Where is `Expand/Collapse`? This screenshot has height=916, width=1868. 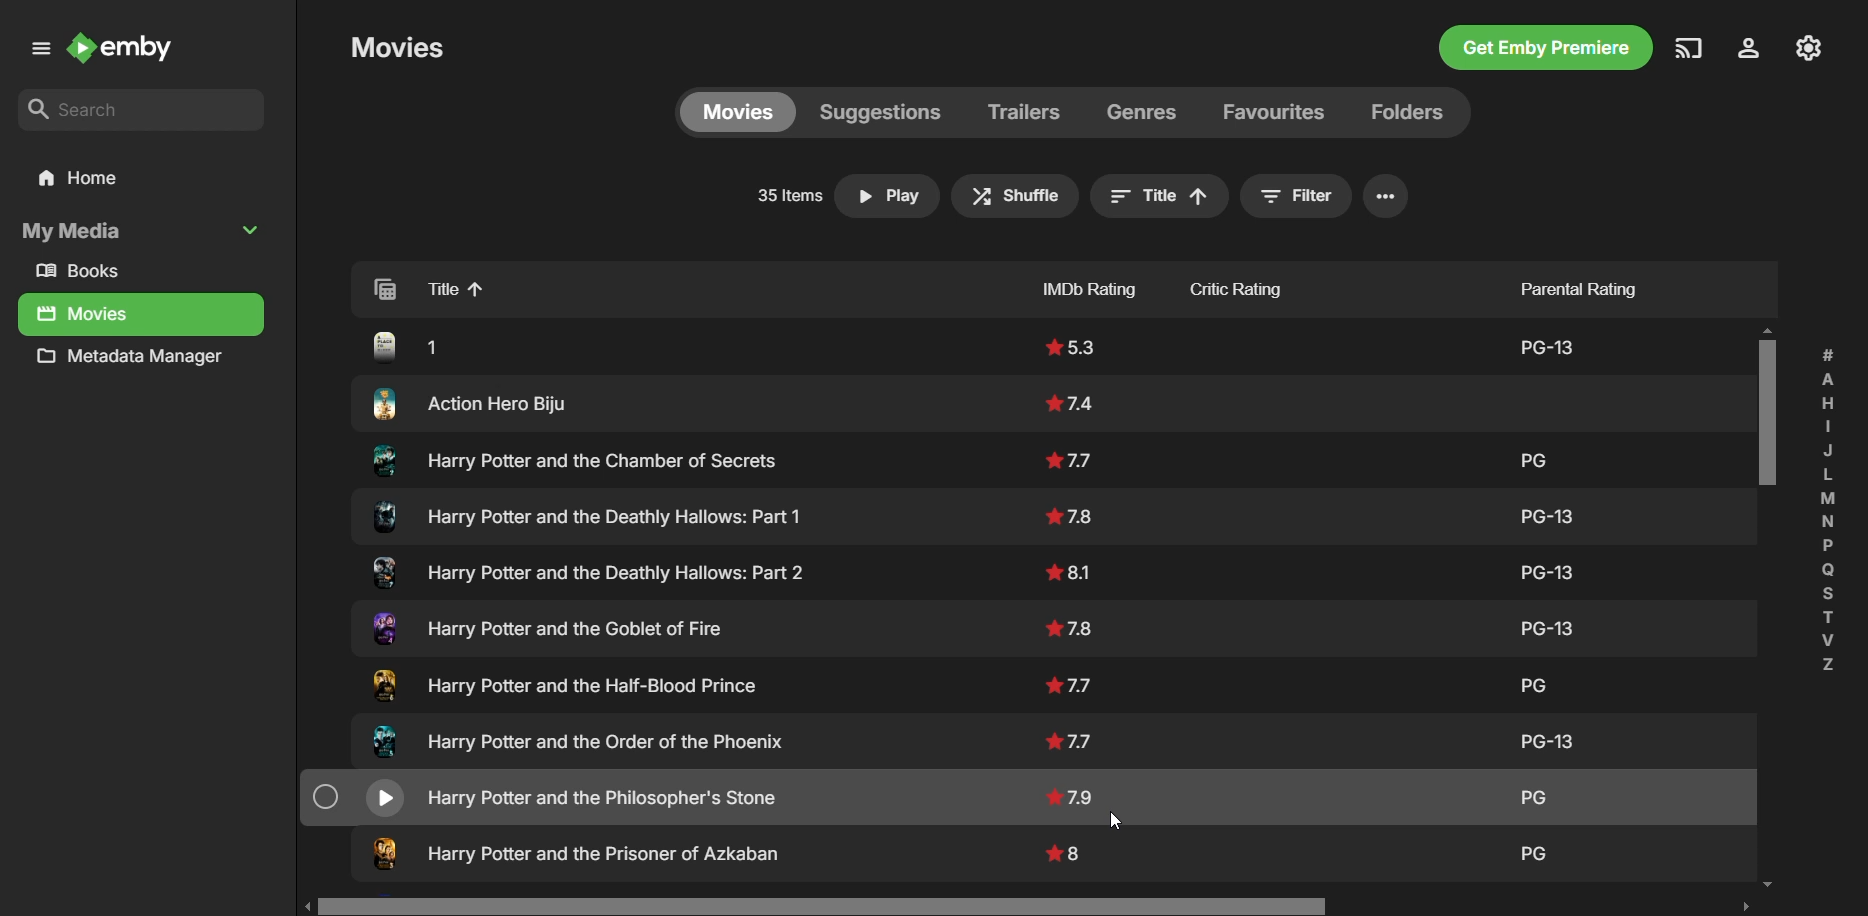
Expand/Collapse is located at coordinates (254, 229).